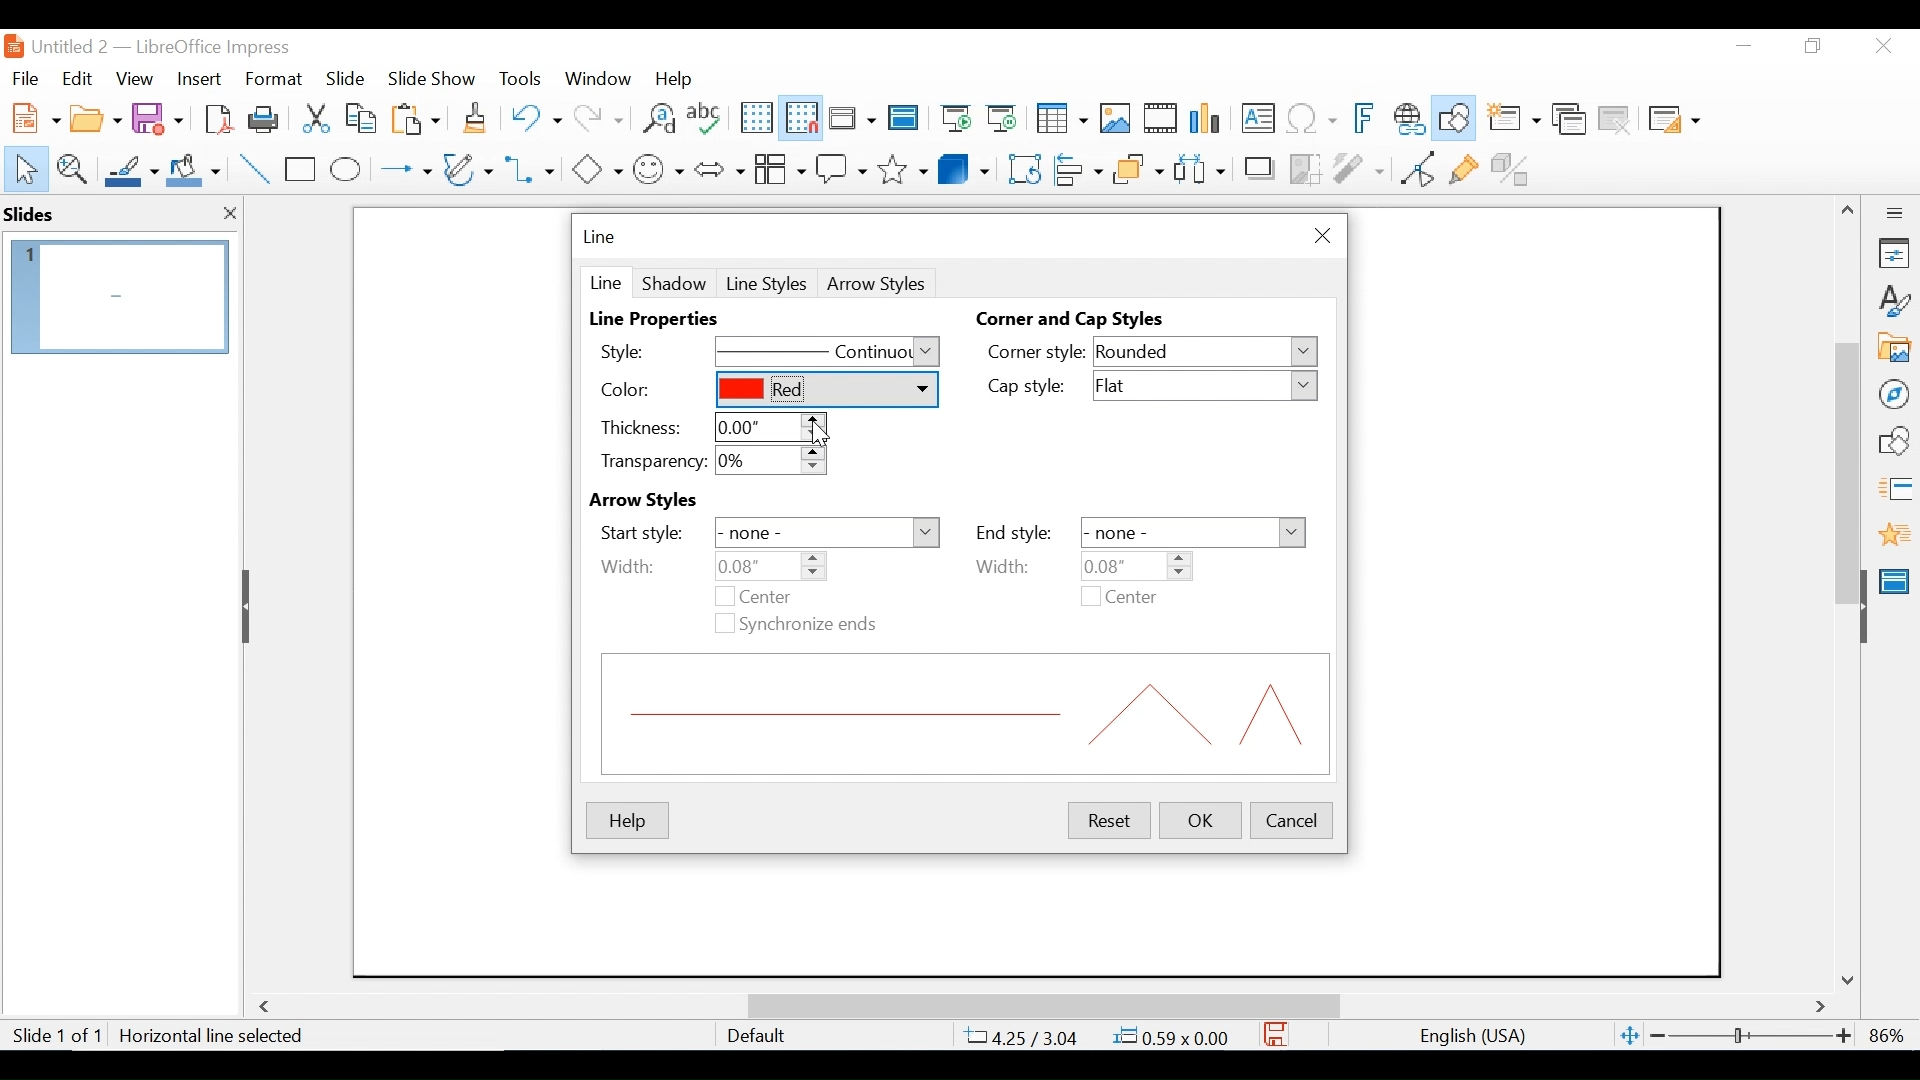 The width and height of the screenshot is (1920, 1080). Describe the element at coordinates (1895, 534) in the screenshot. I see `Animation` at that location.